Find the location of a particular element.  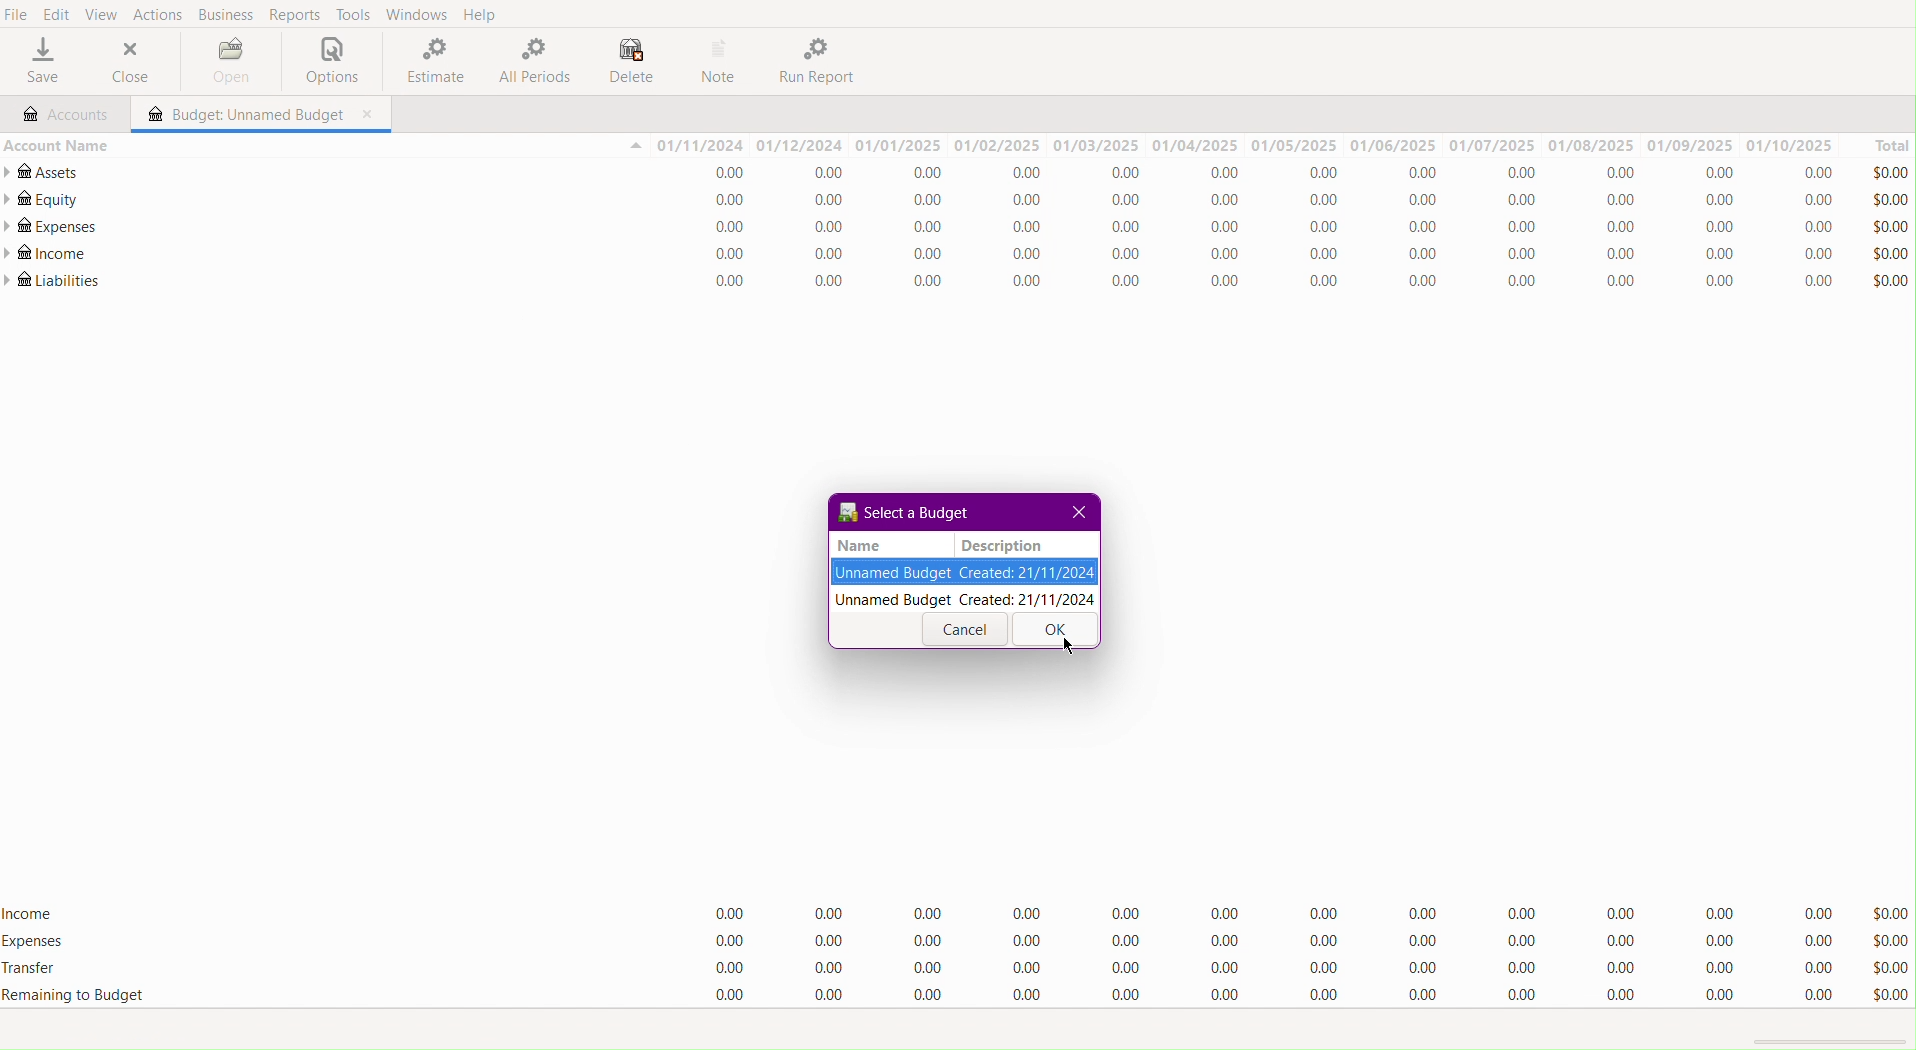

File is located at coordinates (17, 14).